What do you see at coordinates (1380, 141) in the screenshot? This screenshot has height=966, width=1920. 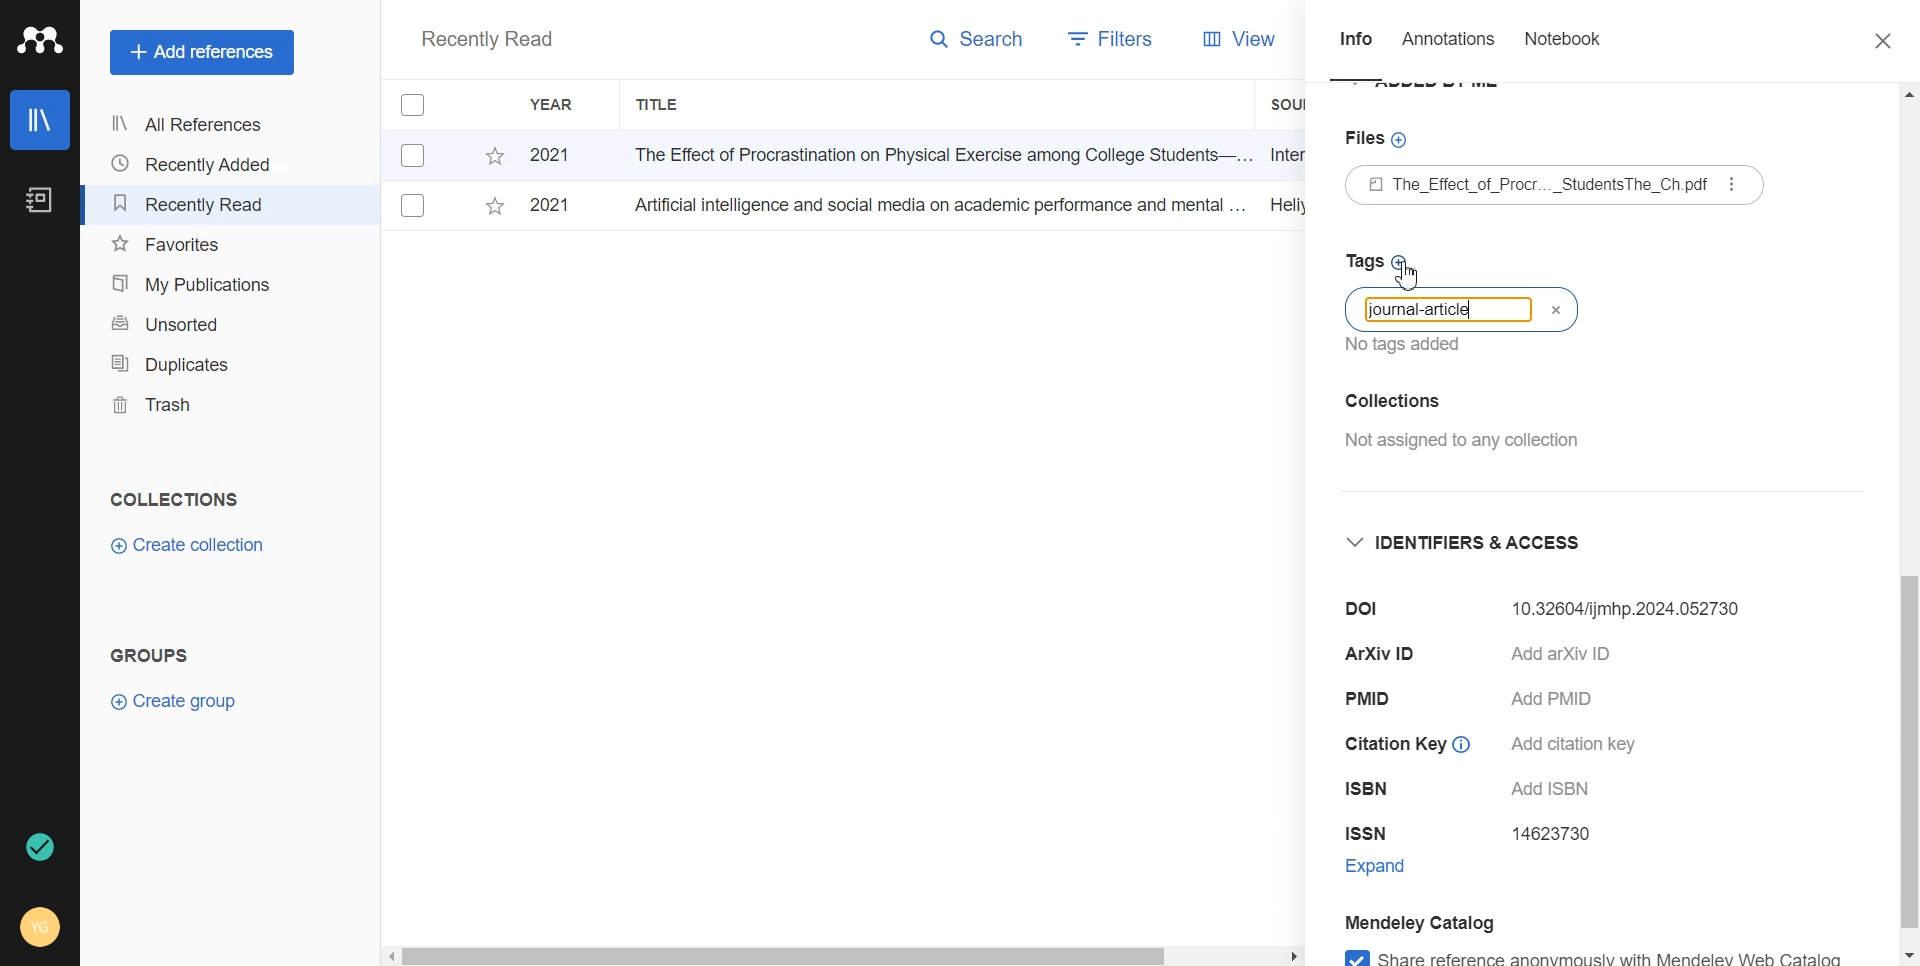 I see `Files` at bounding box center [1380, 141].